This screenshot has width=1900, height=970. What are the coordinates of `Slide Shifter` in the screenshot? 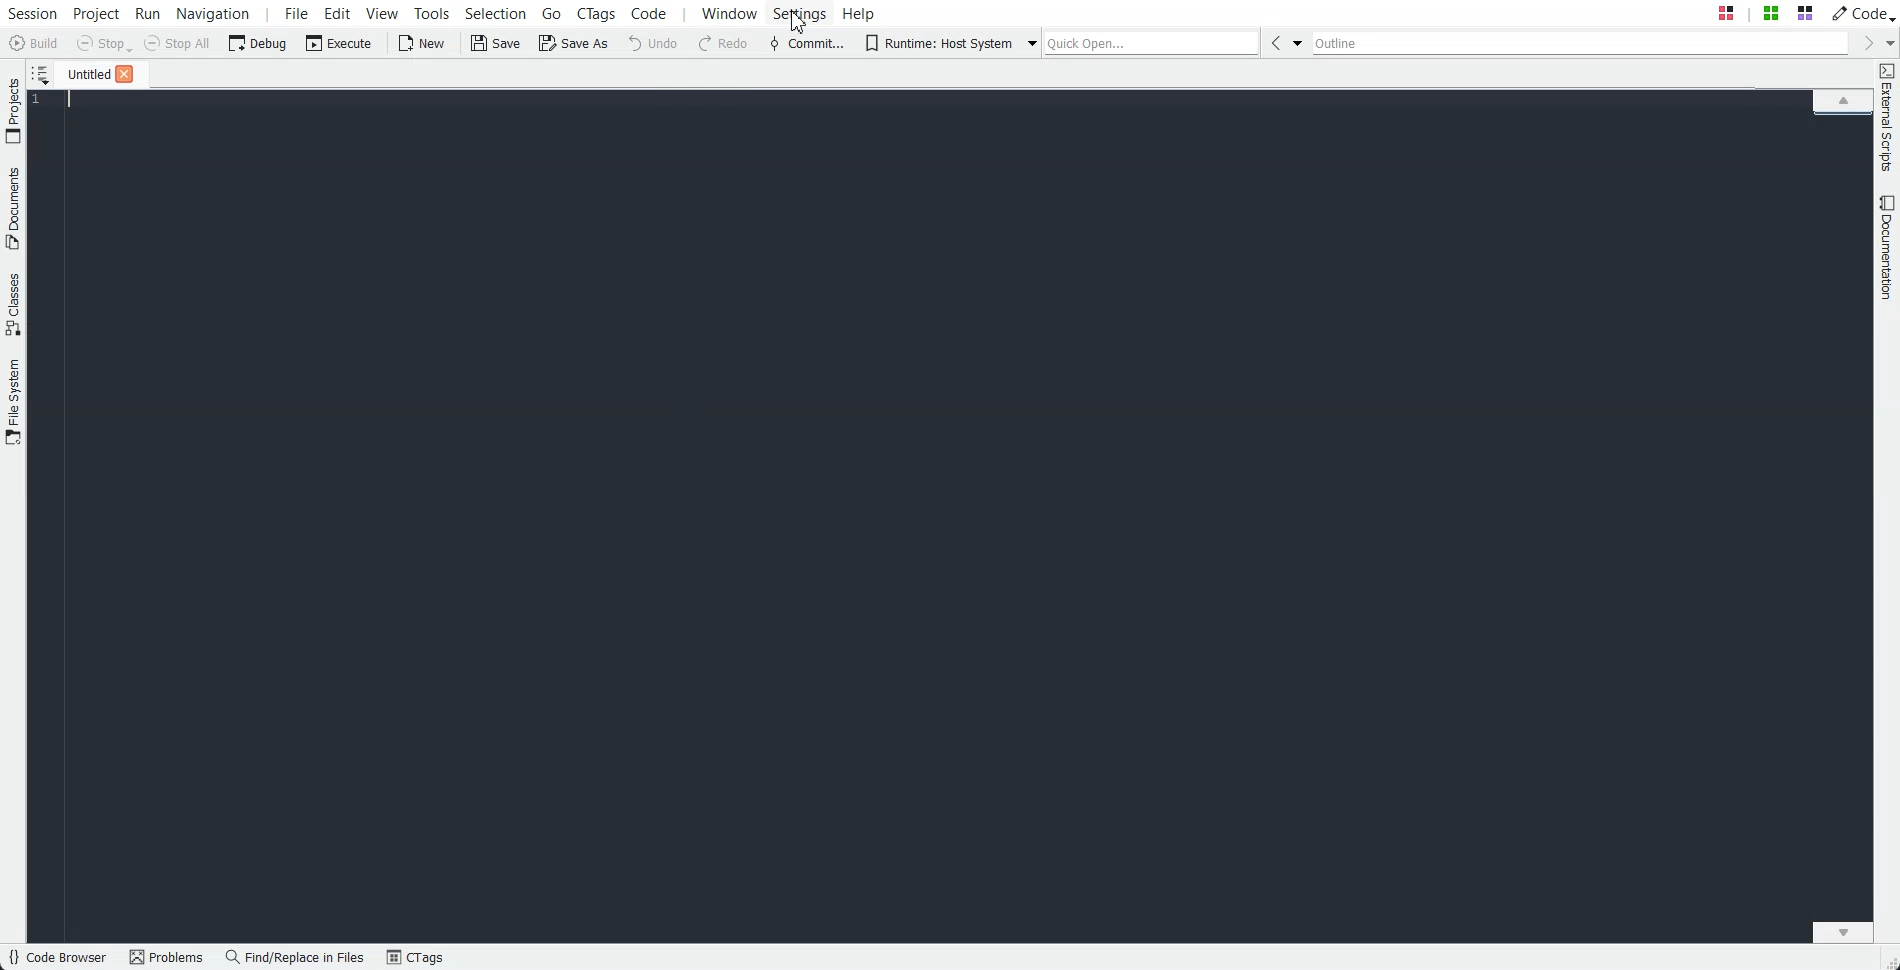 It's located at (1888, 960).